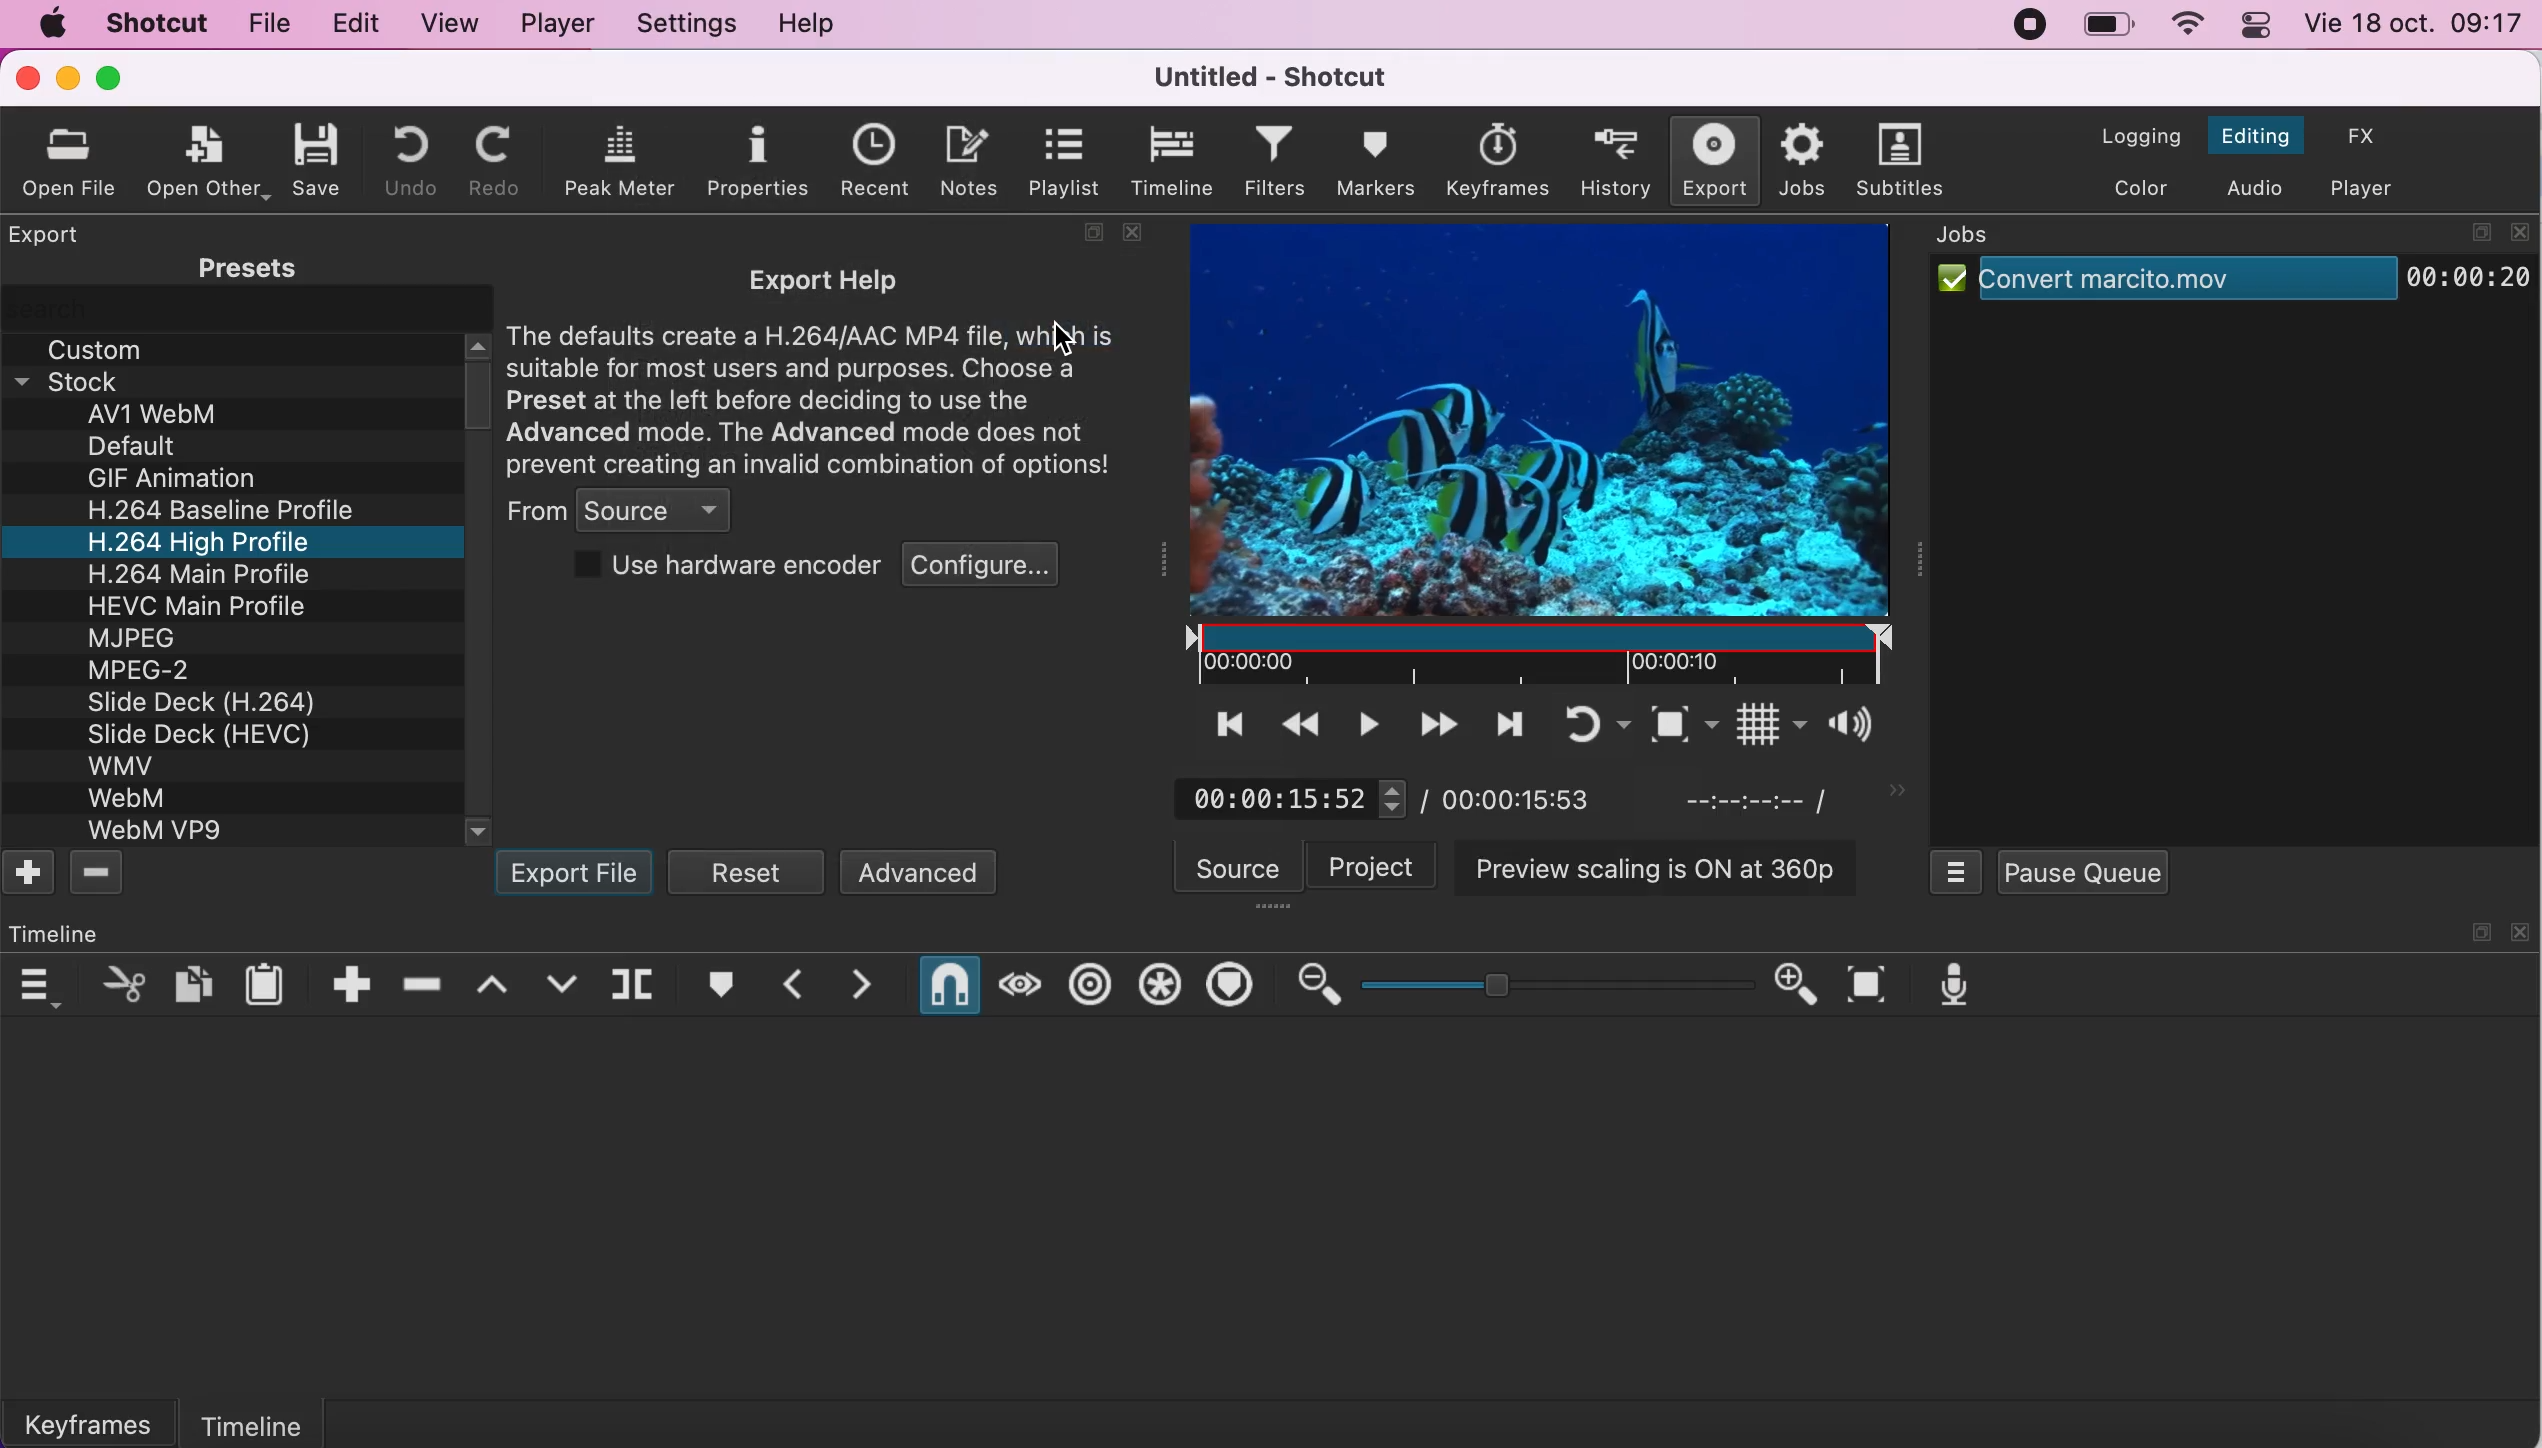  Describe the element at coordinates (1298, 723) in the screenshot. I see `play quickly backwards` at that location.